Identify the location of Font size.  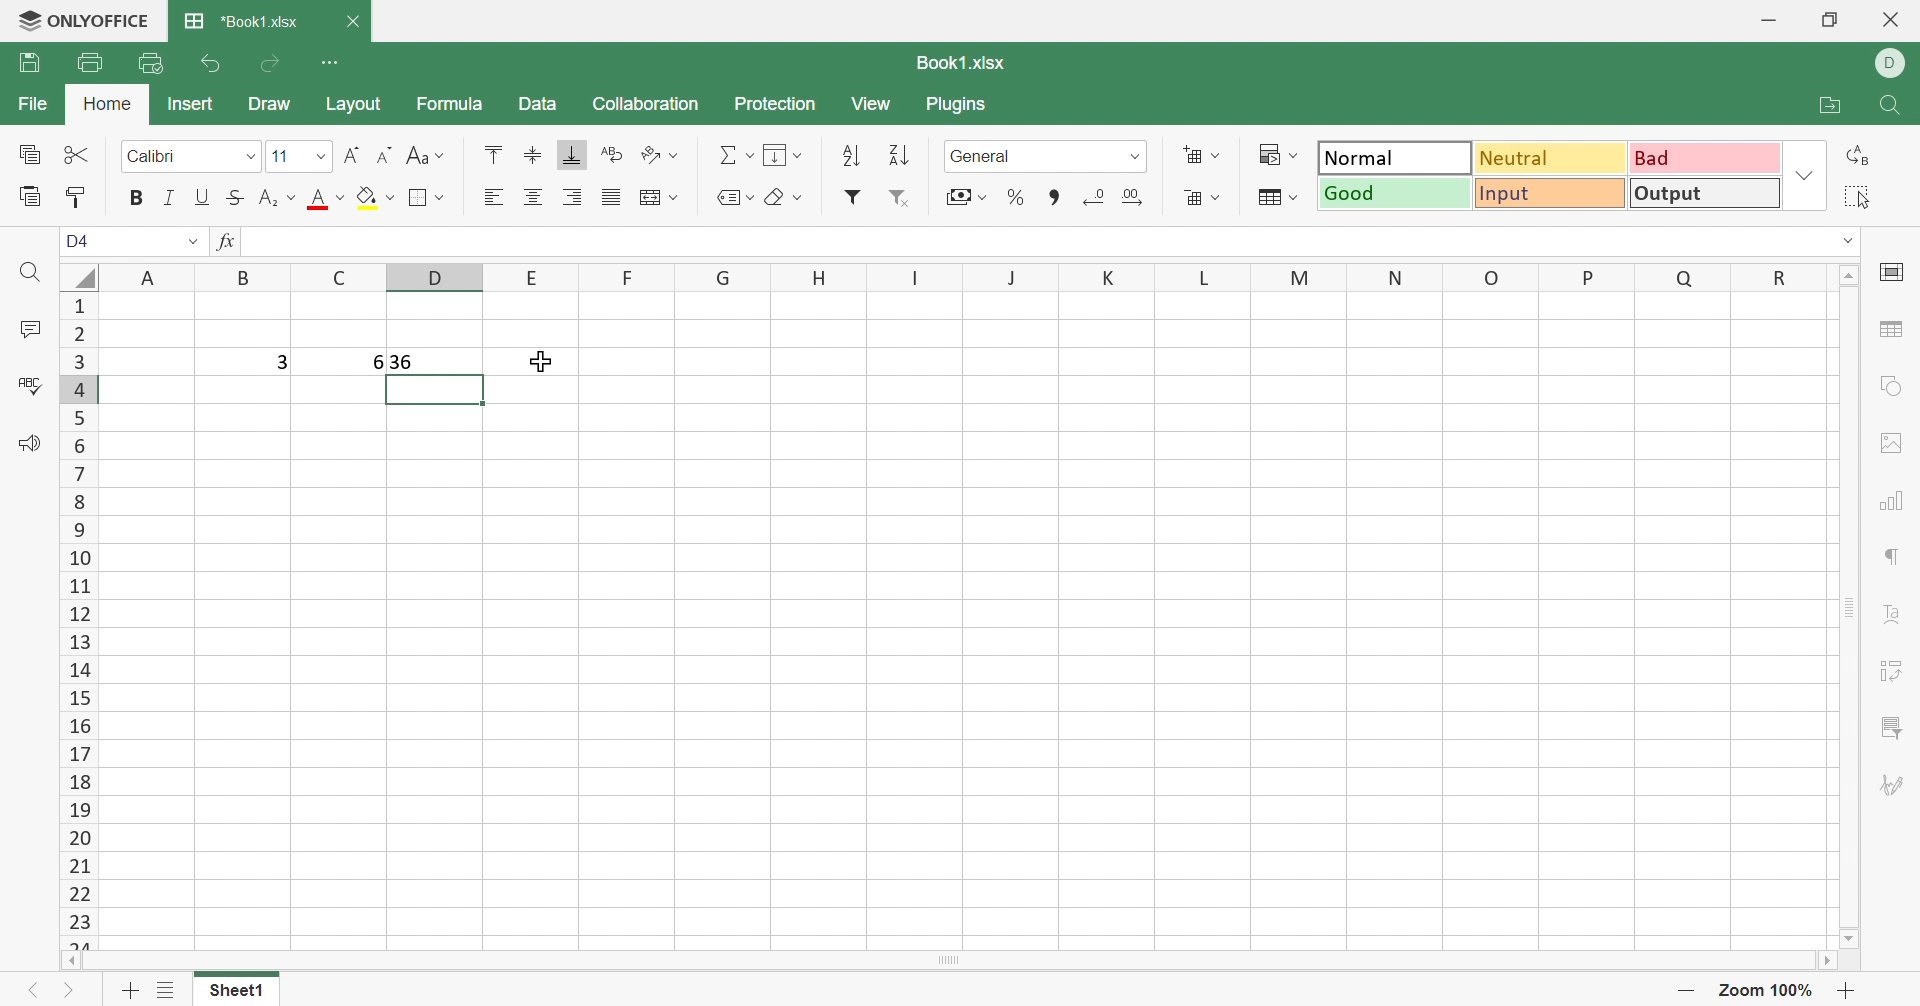
(298, 154).